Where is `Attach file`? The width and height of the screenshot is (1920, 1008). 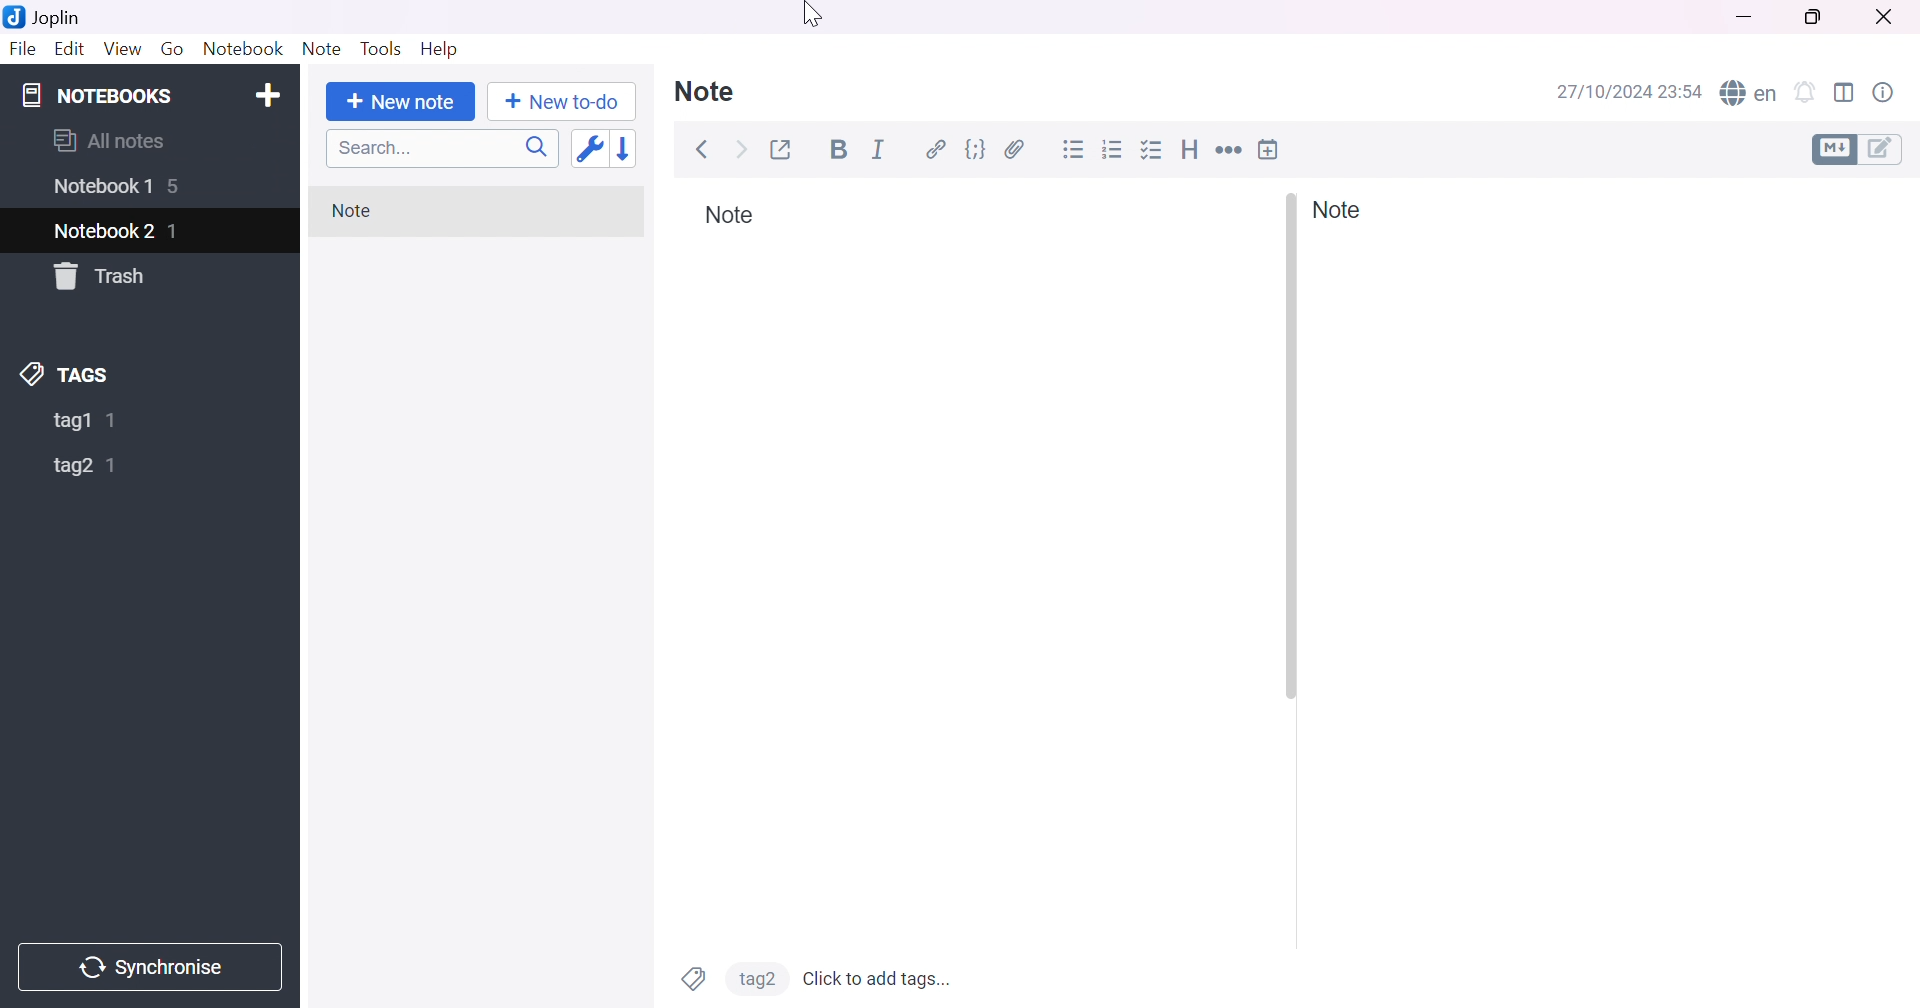
Attach file is located at coordinates (1015, 151).